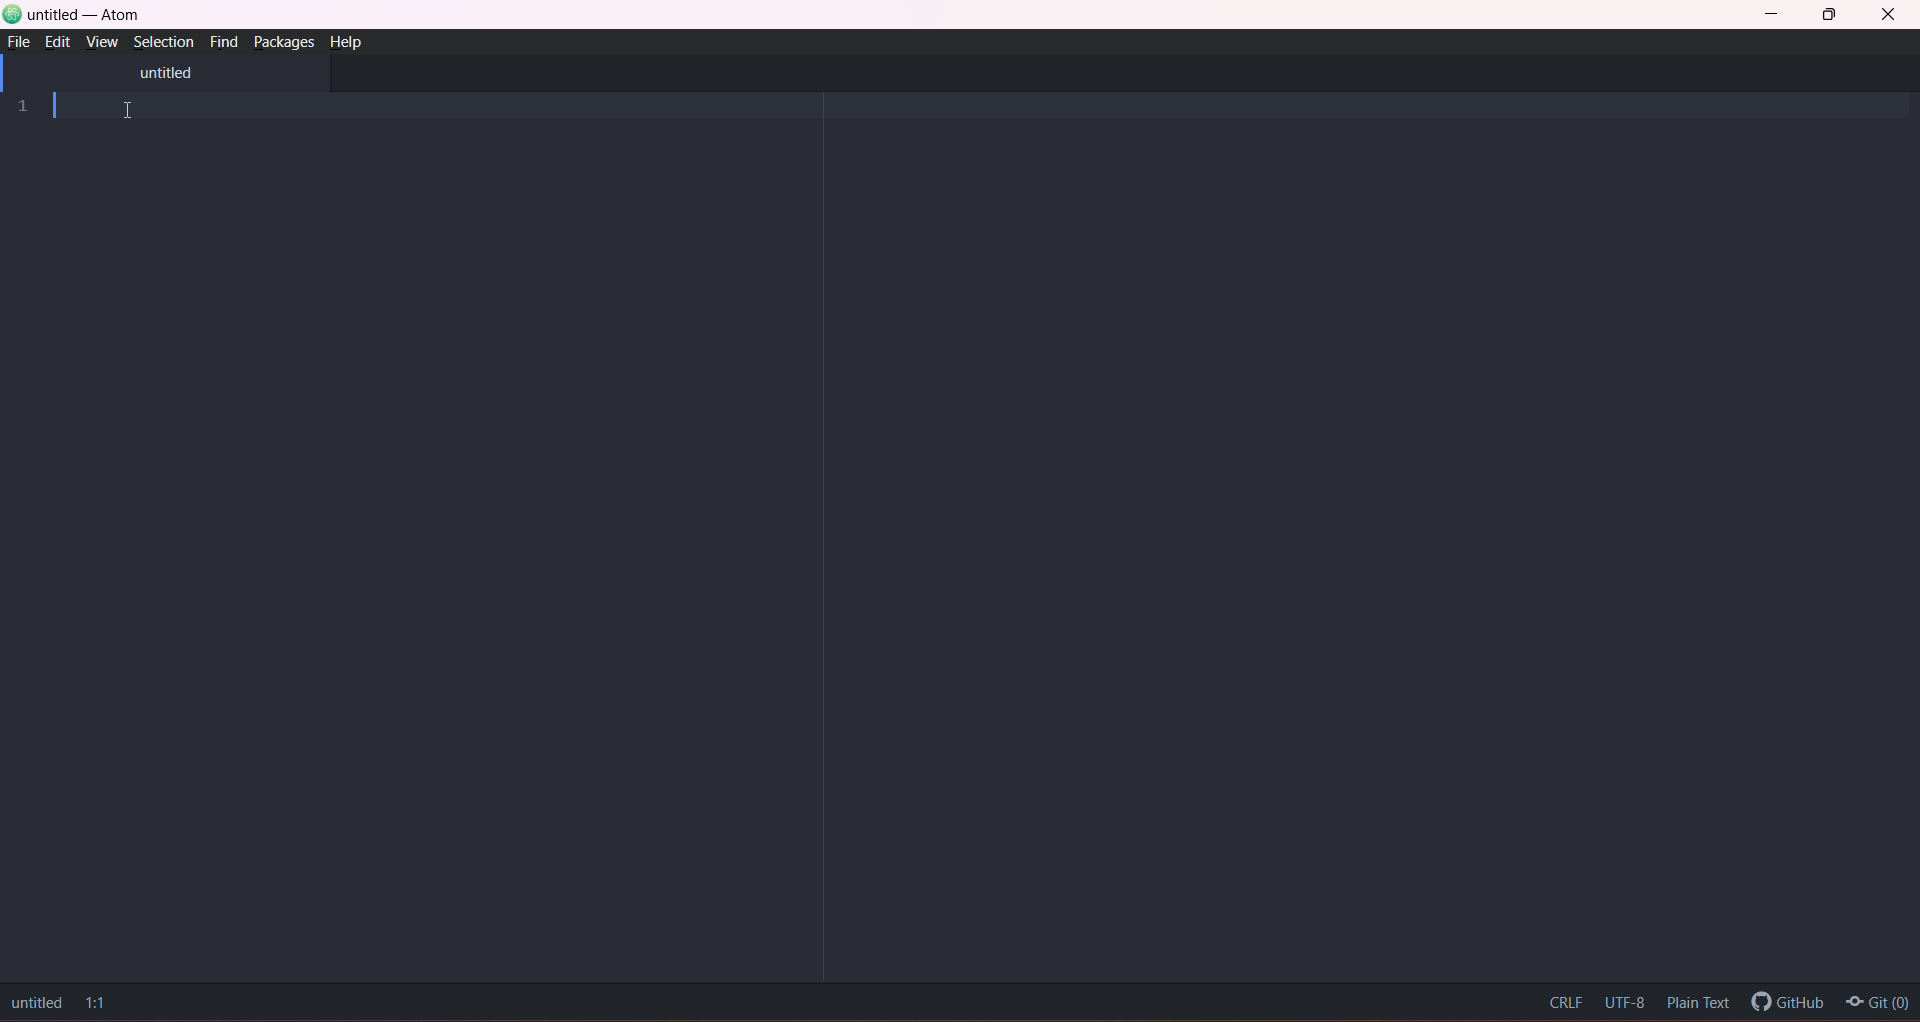  What do you see at coordinates (348, 42) in the screenshot?
I see `Help` at bounding box center [348, 42].